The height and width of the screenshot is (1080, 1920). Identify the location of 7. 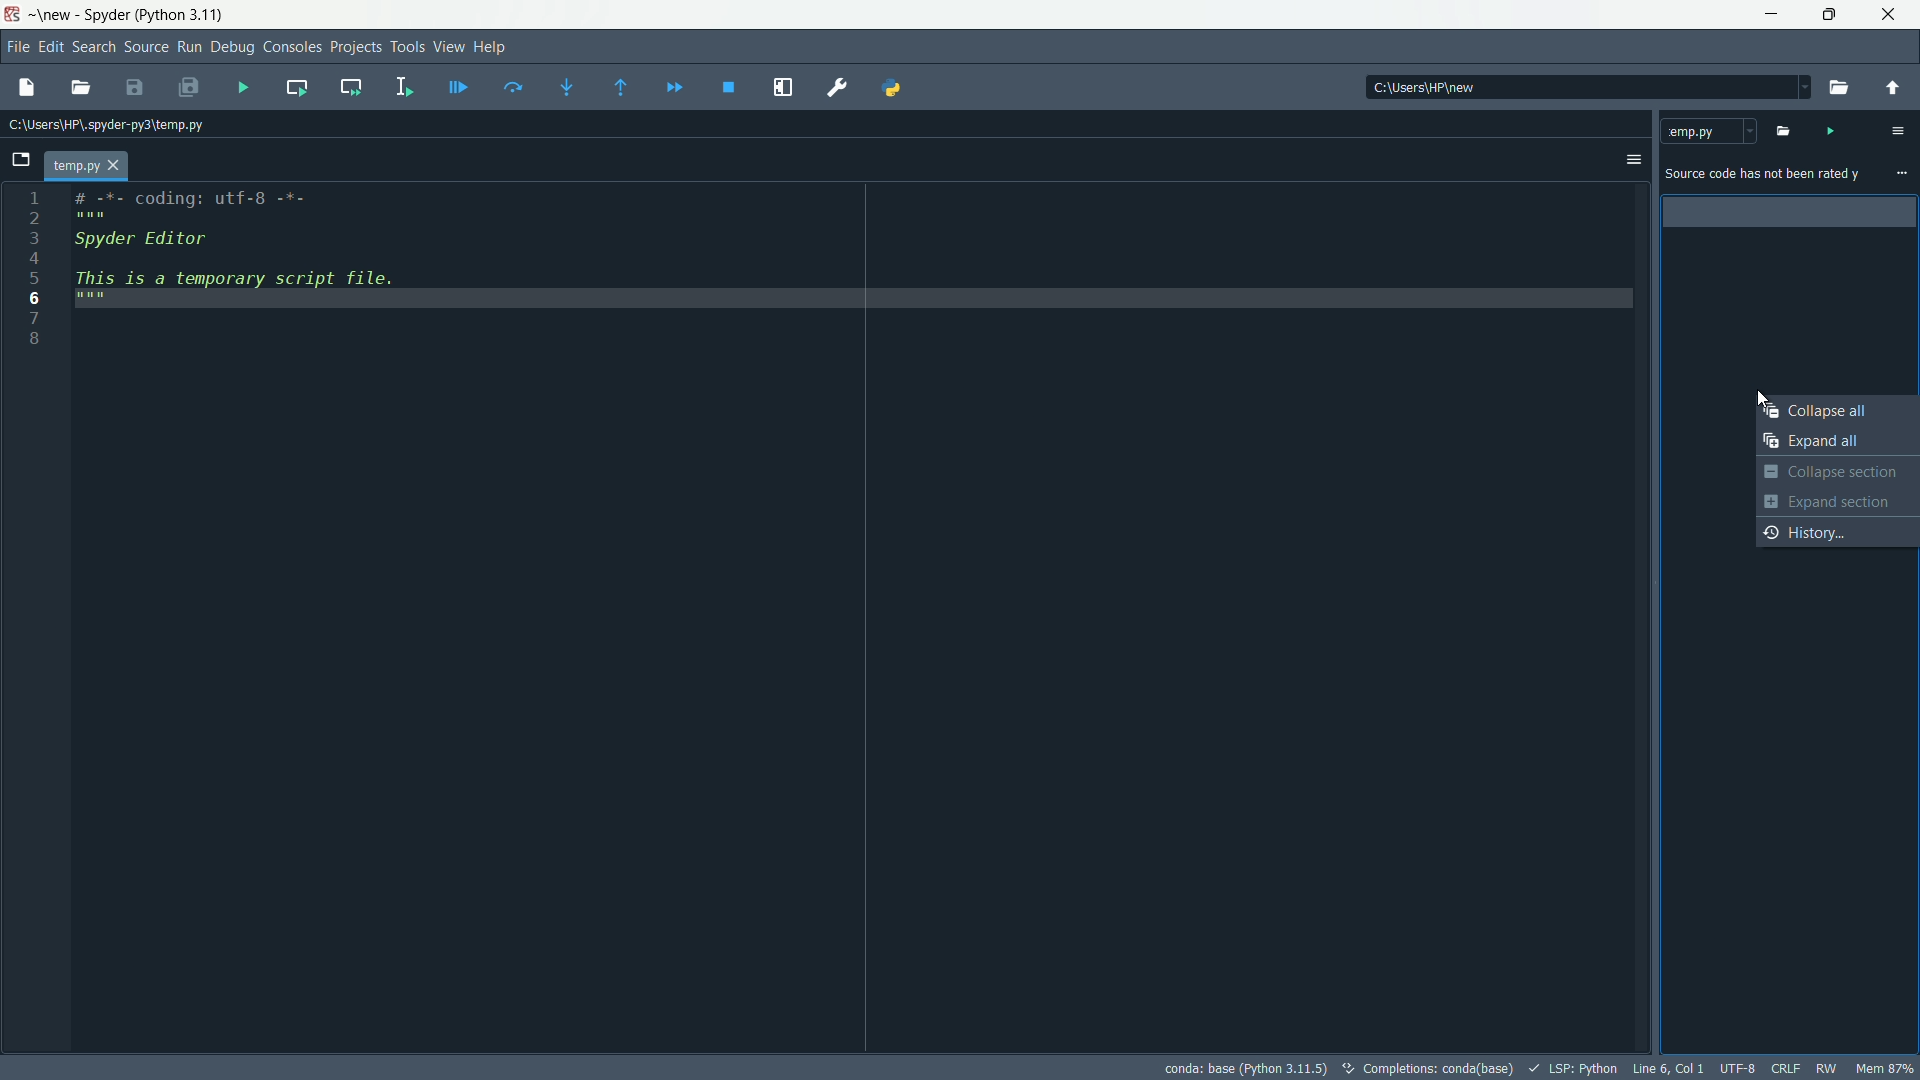
(35, 316).